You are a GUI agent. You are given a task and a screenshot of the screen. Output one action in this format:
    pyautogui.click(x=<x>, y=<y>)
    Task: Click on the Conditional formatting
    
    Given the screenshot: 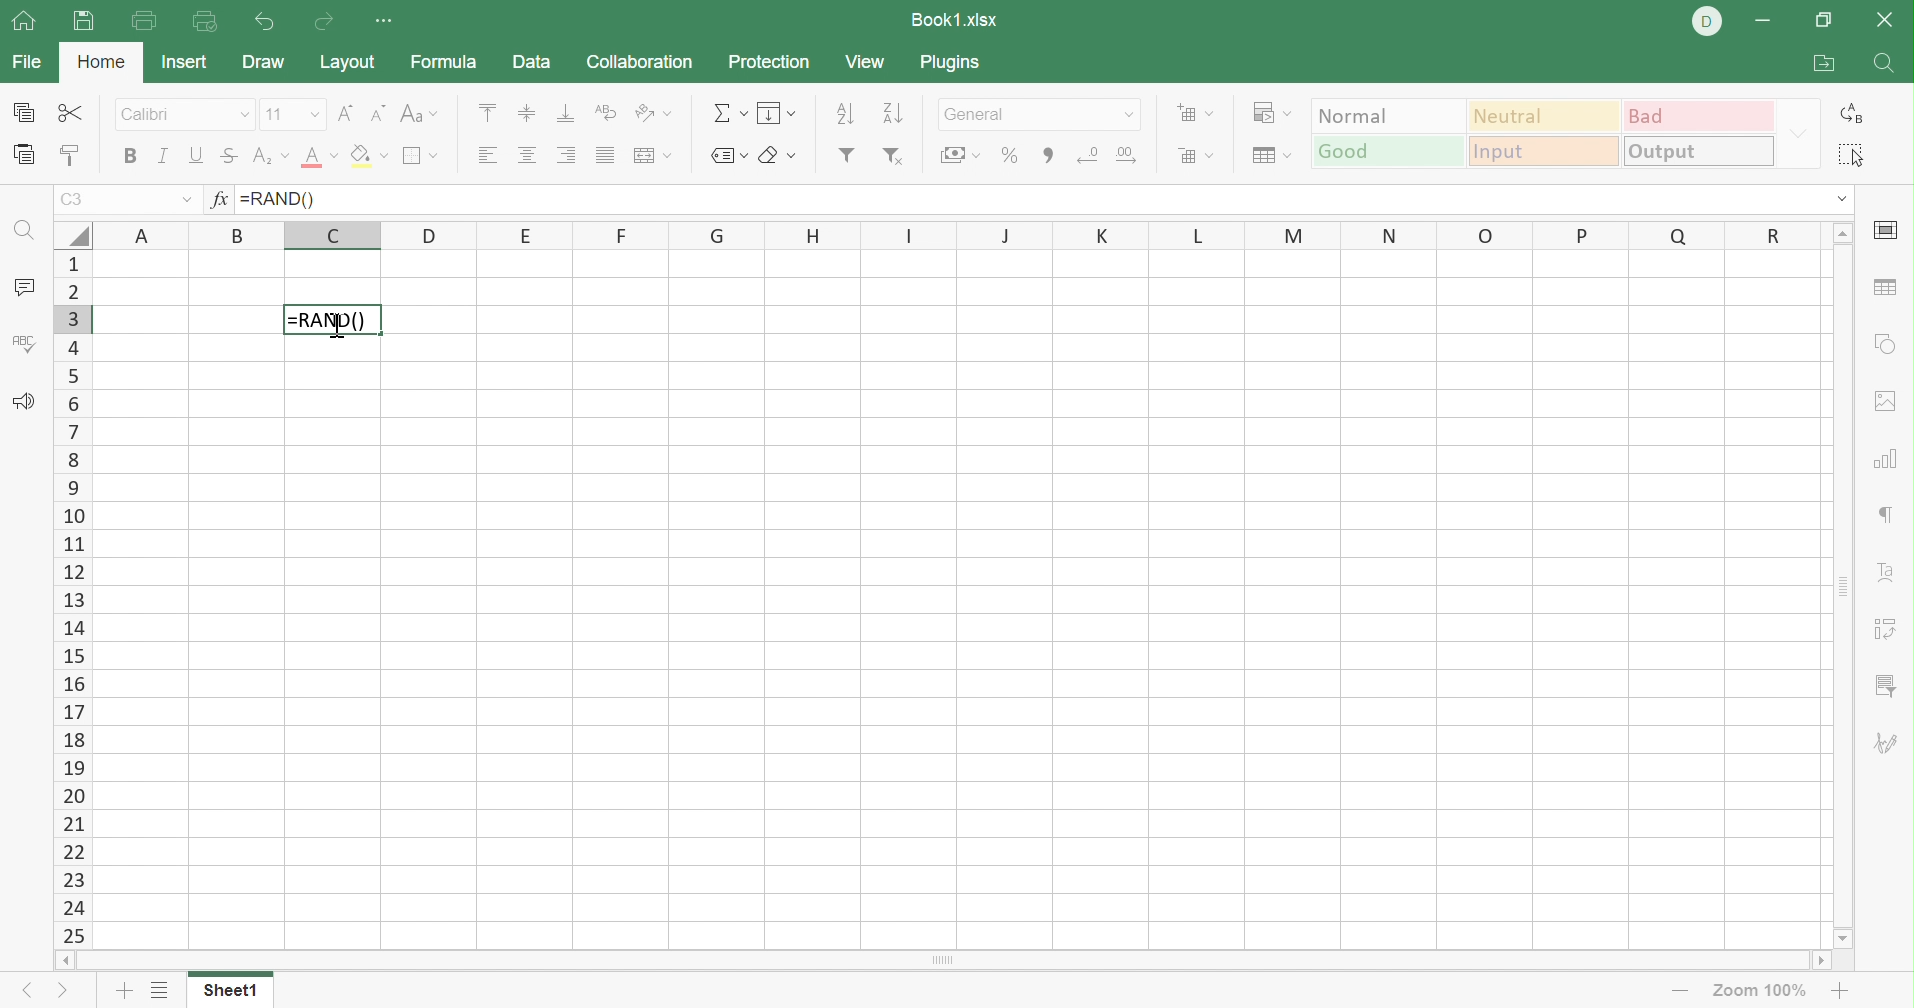 What is the action you would take?
    pyautogui.click(x=1271, y=114)
    